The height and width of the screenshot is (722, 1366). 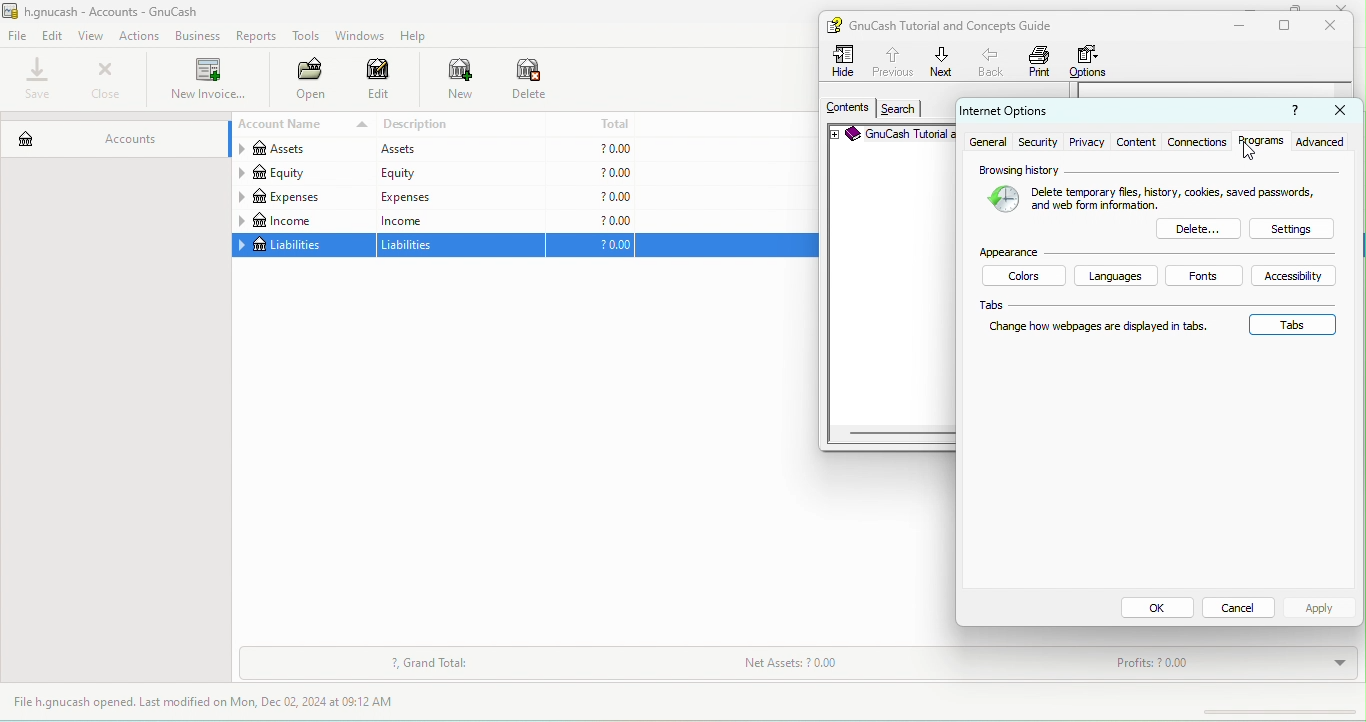 I want to click on cancel, so click(x=1240, y=607).